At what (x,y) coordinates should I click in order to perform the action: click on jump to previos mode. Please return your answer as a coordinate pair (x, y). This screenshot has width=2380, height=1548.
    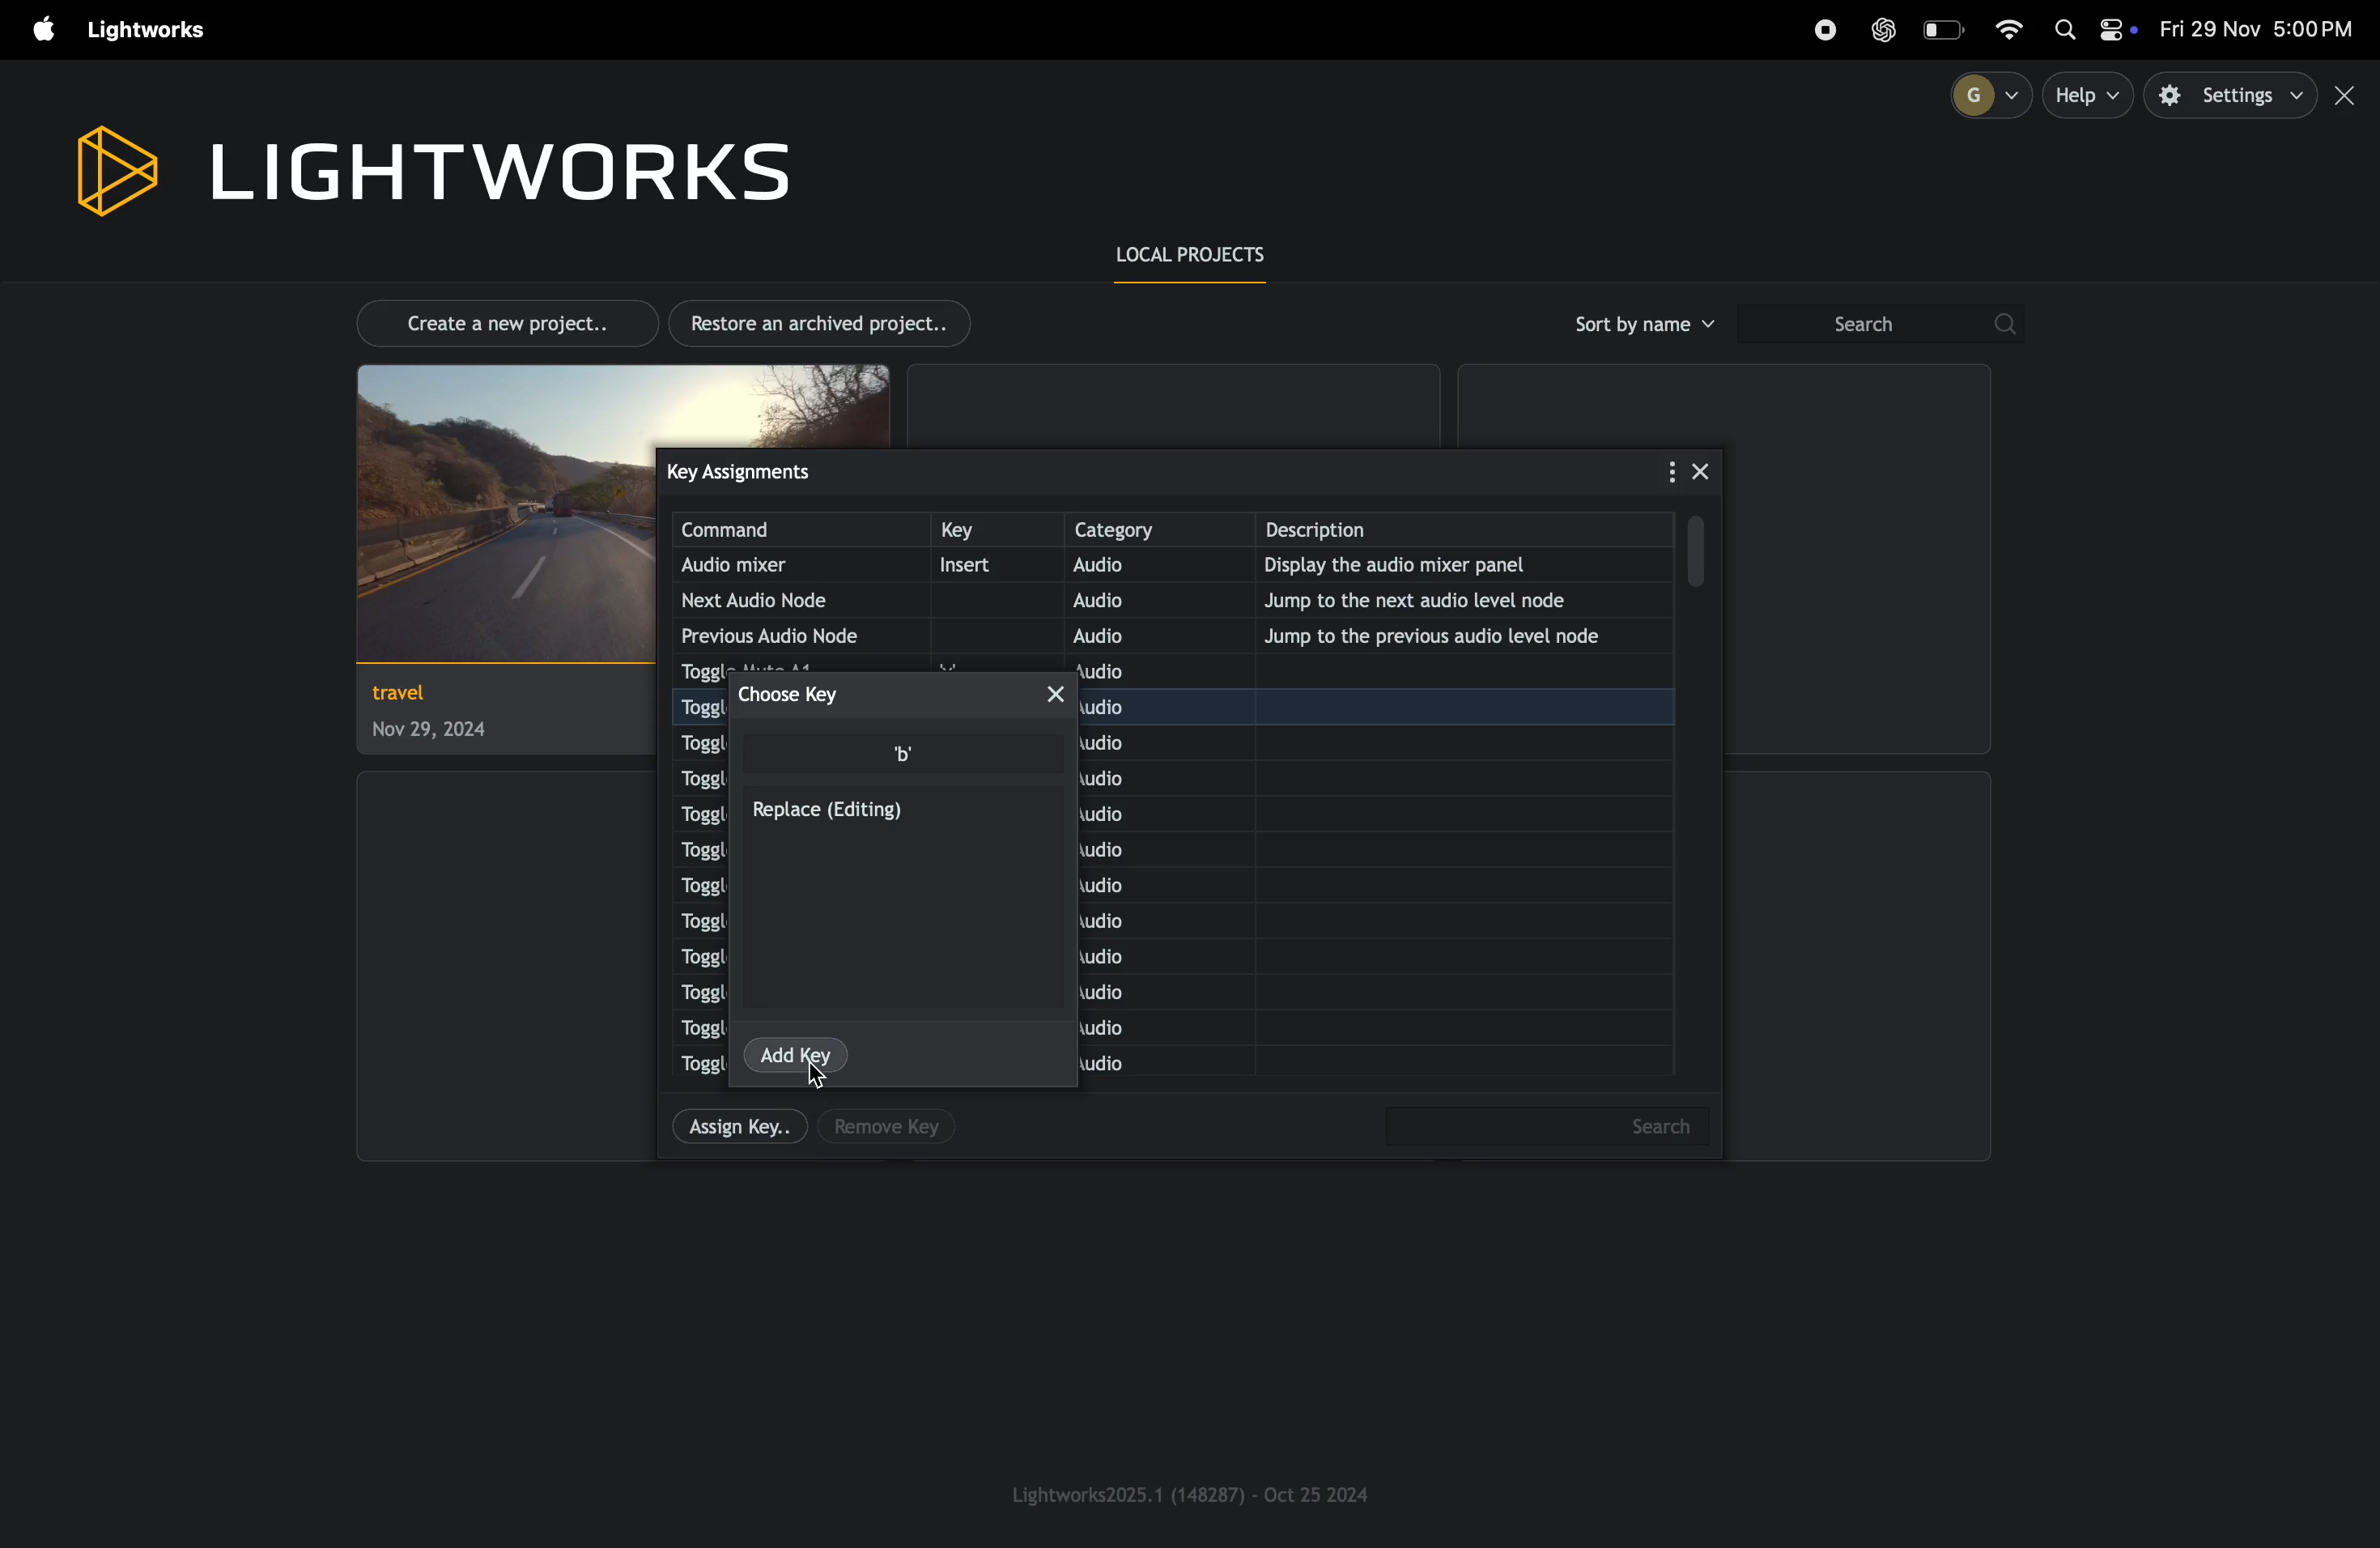
    Looking at the image, I should click on (1443, 636).